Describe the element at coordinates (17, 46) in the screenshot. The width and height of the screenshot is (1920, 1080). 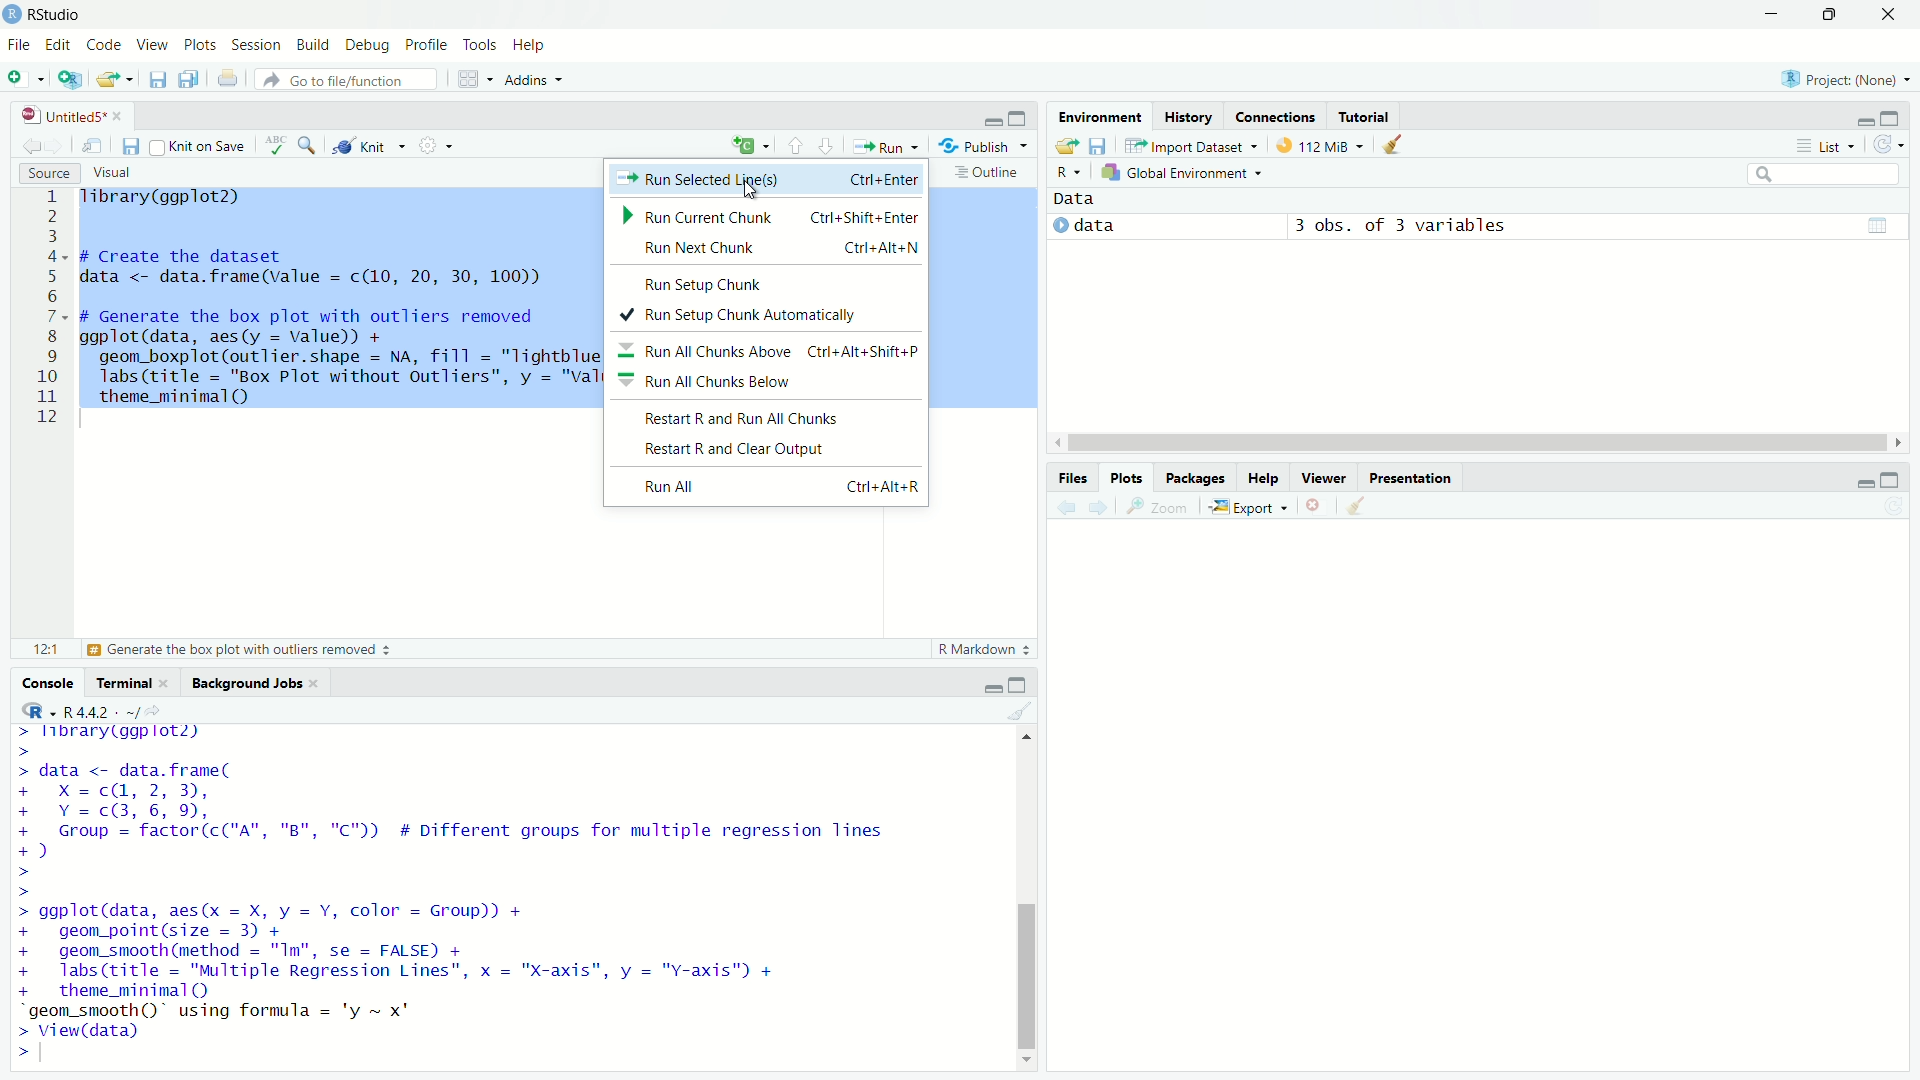
I see `File` at that location.